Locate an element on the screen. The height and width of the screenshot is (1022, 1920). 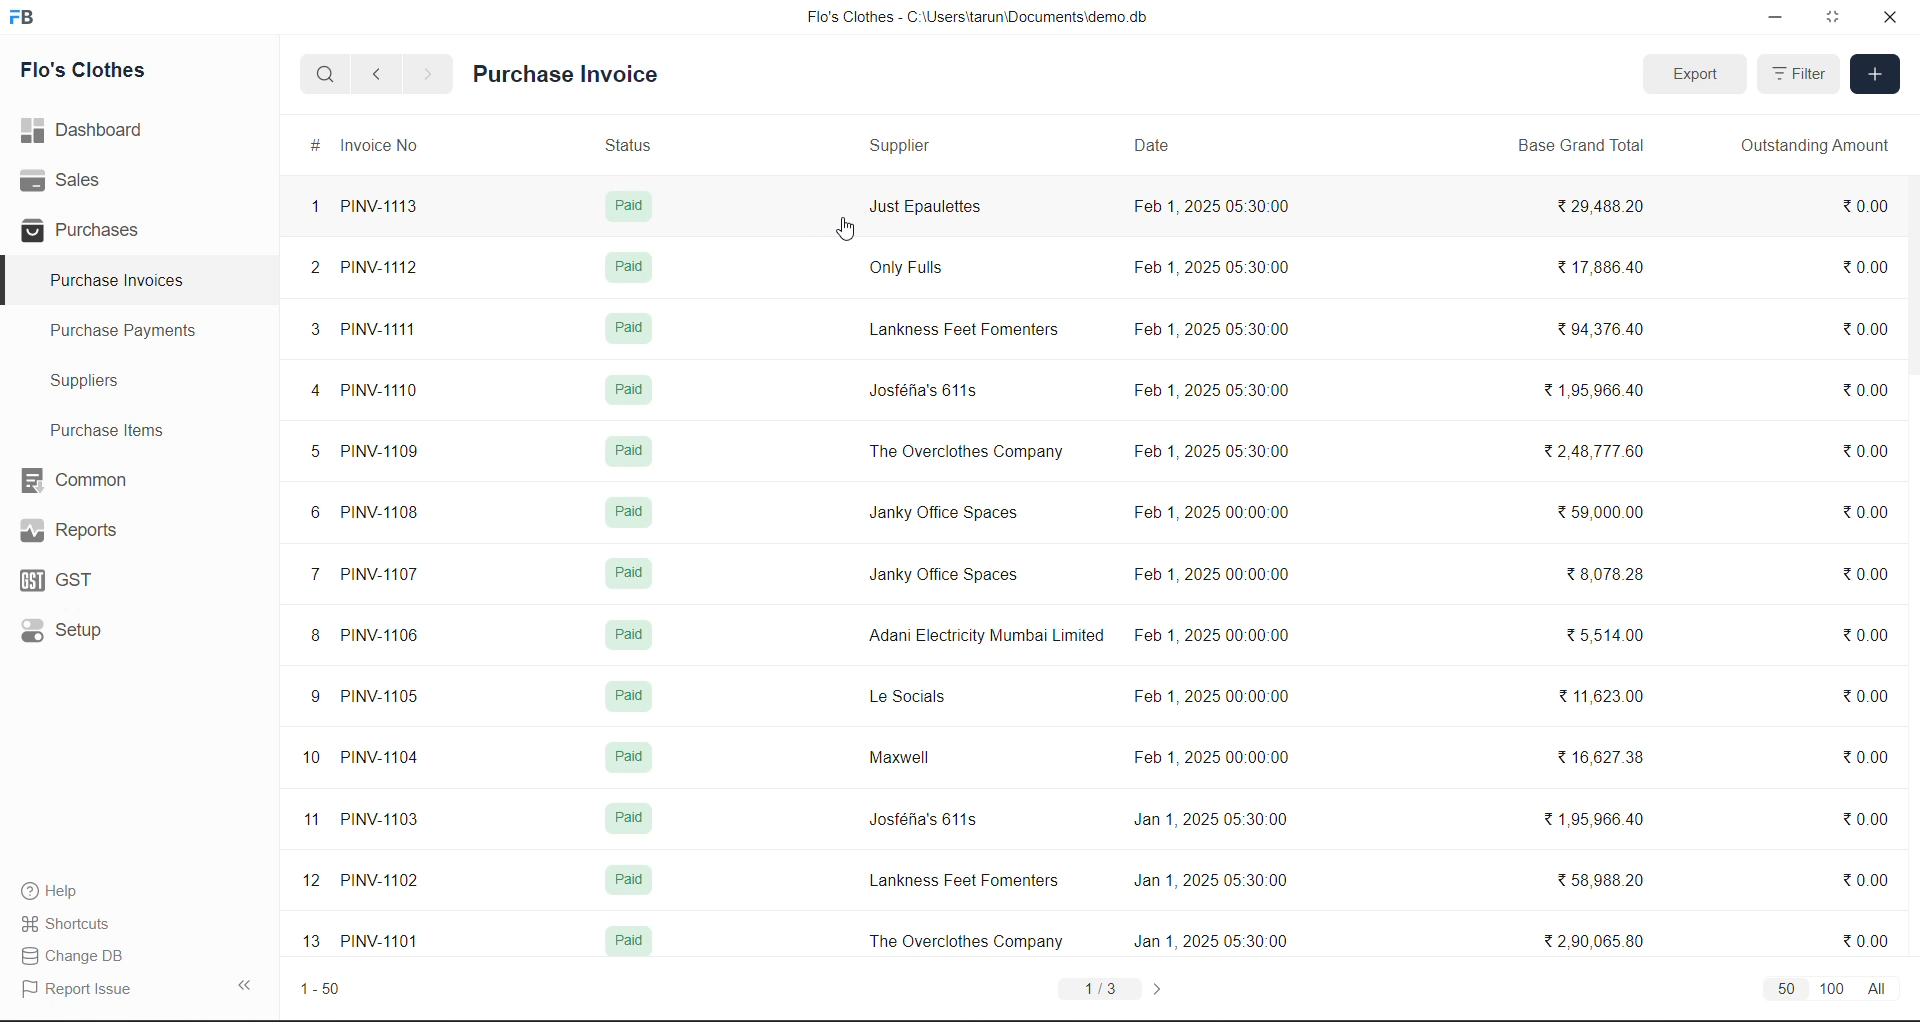
PINV-1107 is located at coordinates (391, 576).